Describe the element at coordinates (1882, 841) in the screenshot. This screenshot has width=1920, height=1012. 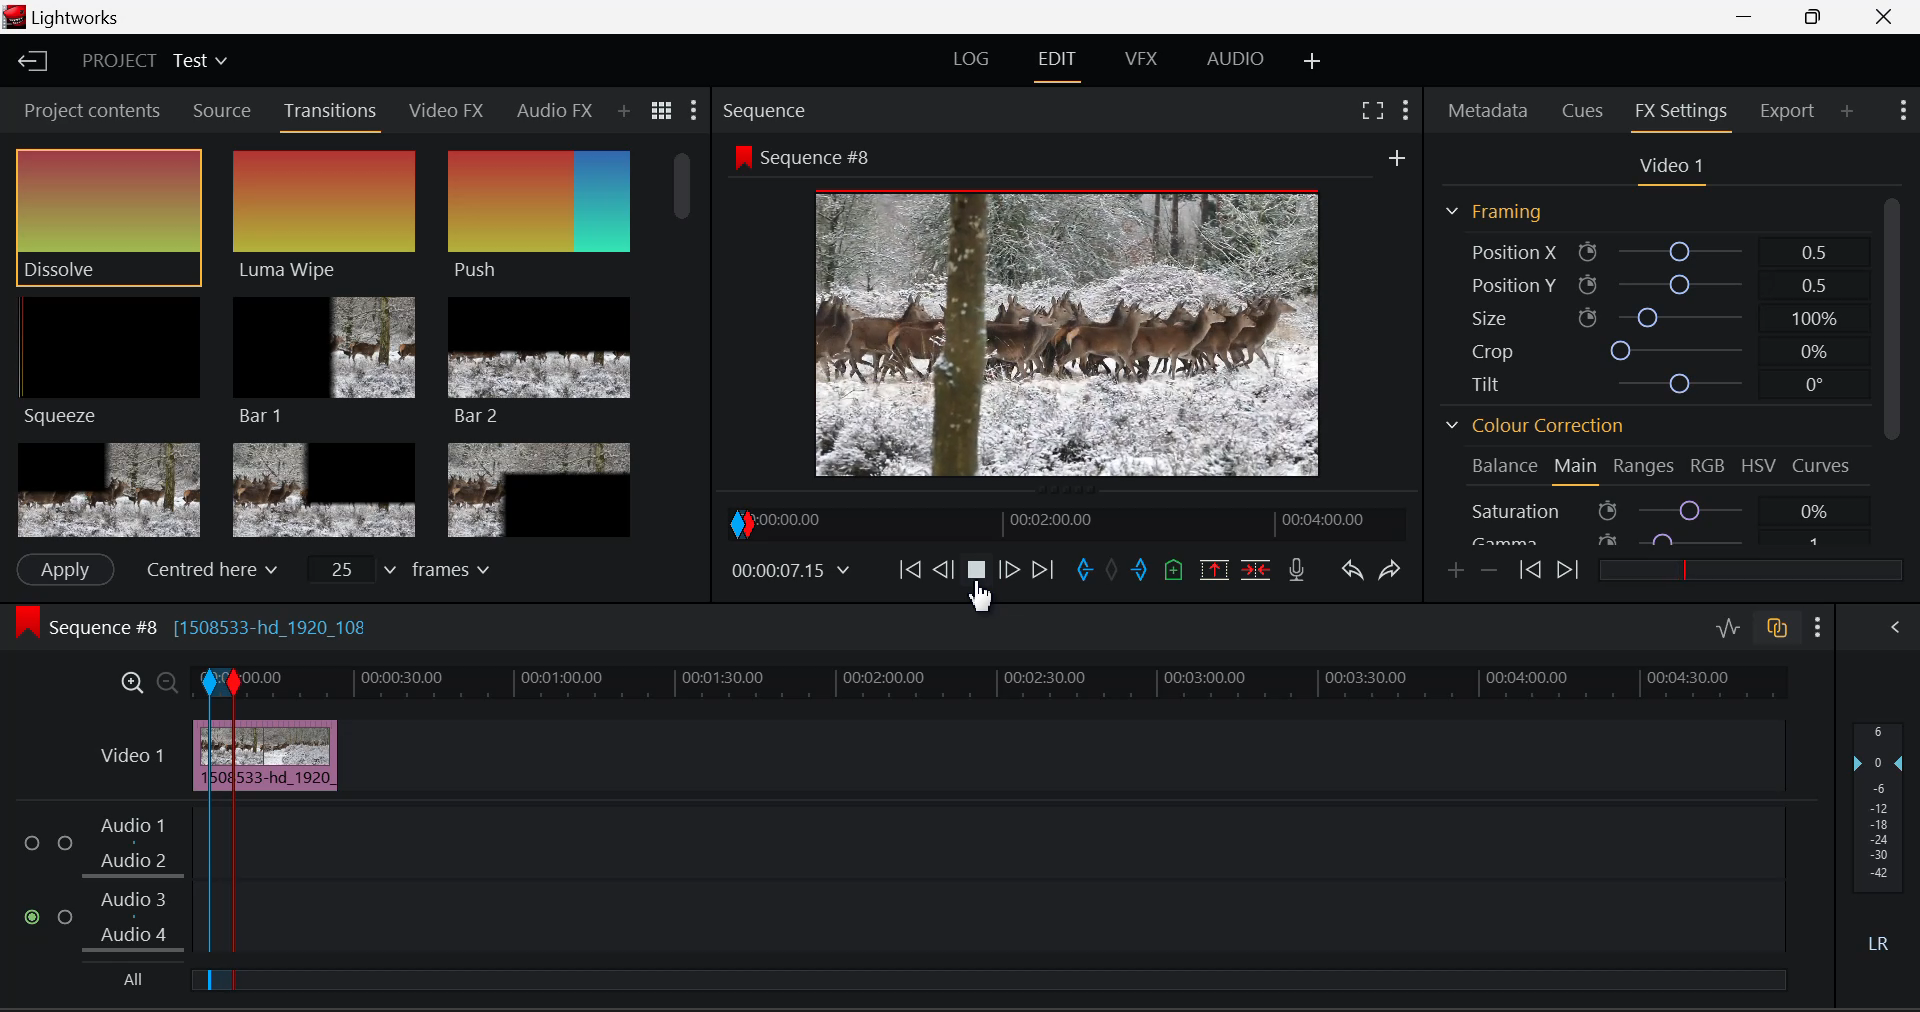
I see `Decibel Level` at that location.